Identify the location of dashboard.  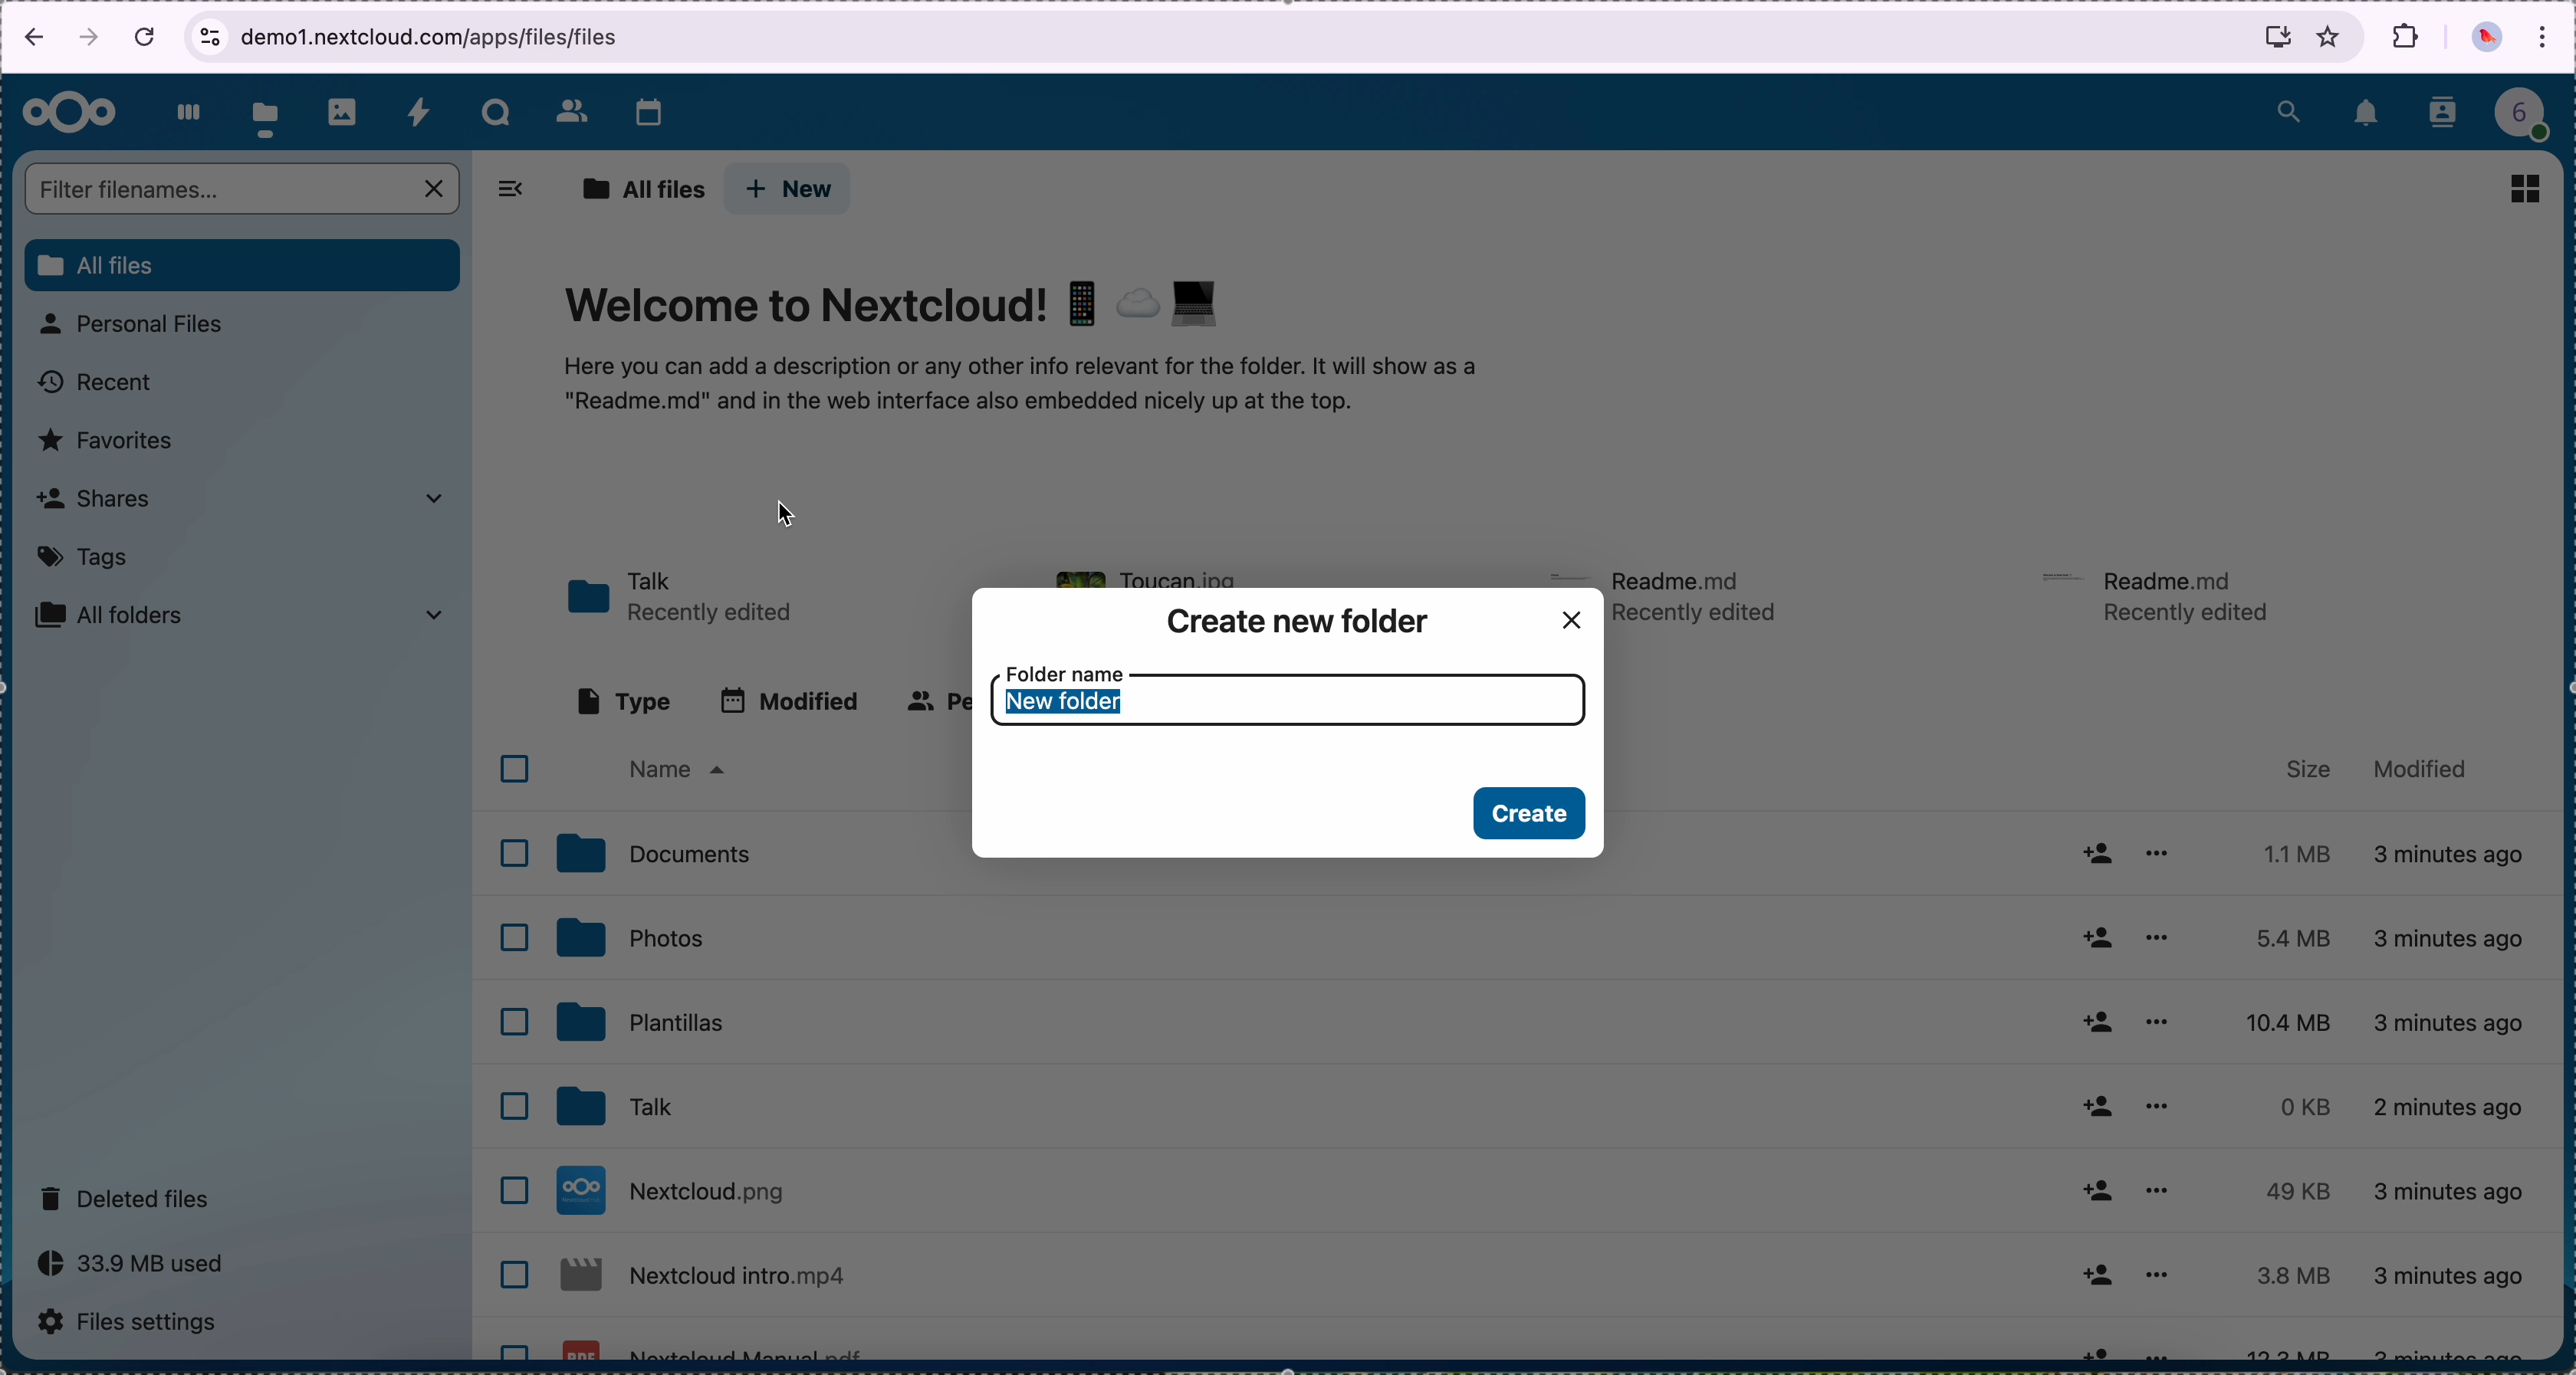
(183, 112).